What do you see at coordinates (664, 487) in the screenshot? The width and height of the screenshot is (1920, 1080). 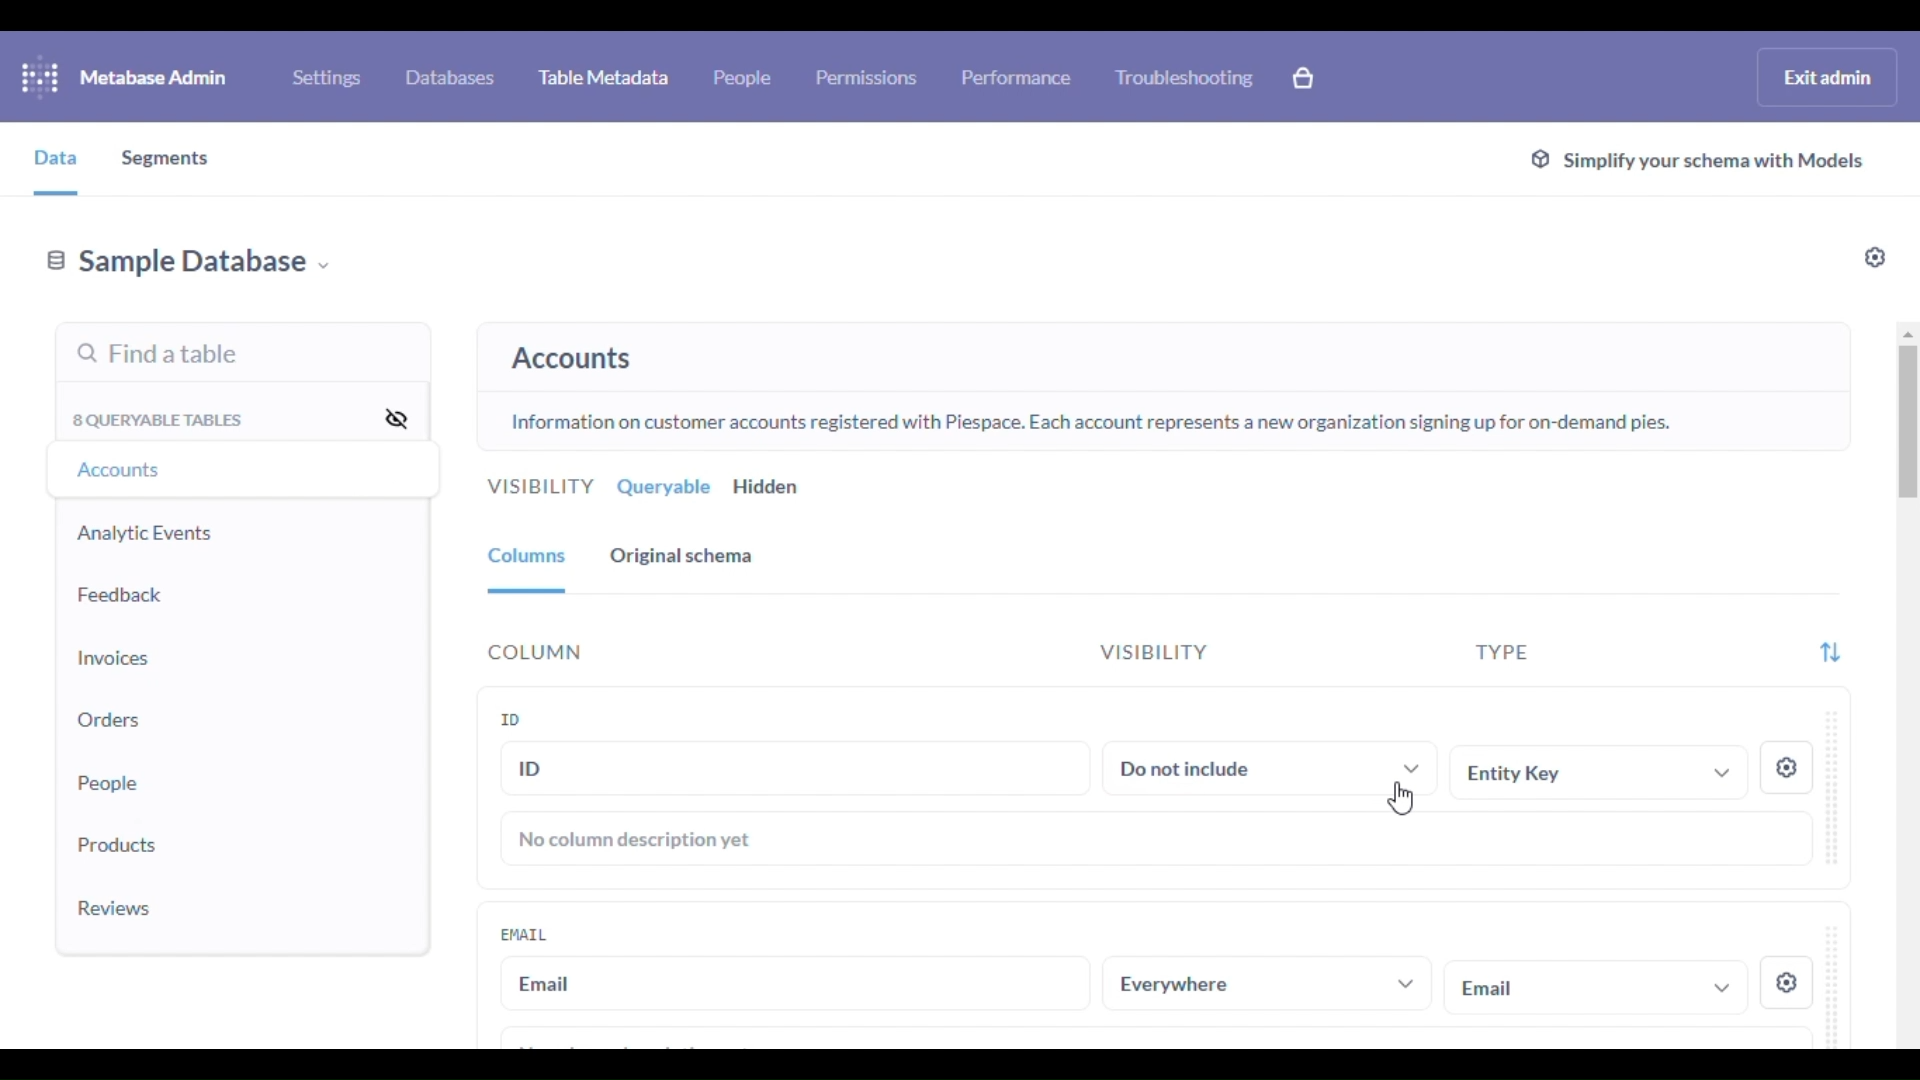 I see `queryable` at bounding box center [664, 487].